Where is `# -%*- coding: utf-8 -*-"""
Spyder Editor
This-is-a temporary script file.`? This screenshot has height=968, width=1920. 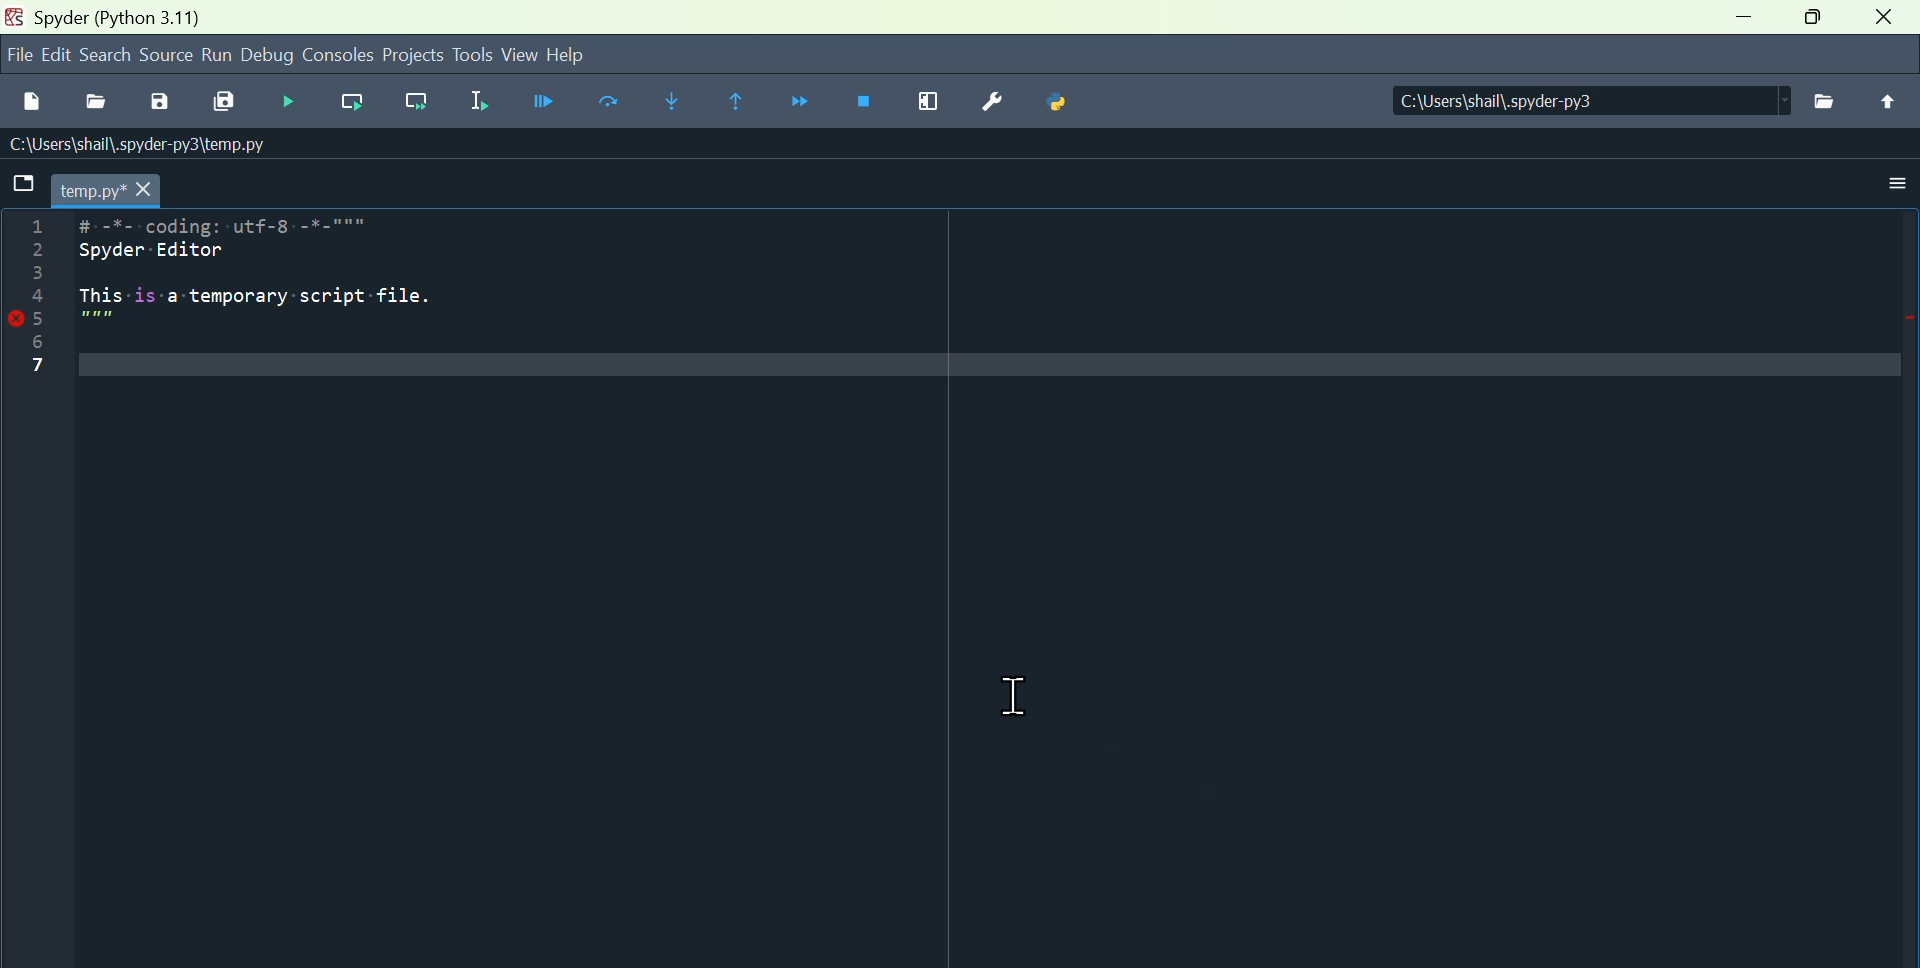 # -%*- coding: utf-8 -*-"""
Spyder Editor
This-is-a temporary script file. is located at coordinates (268, 279).